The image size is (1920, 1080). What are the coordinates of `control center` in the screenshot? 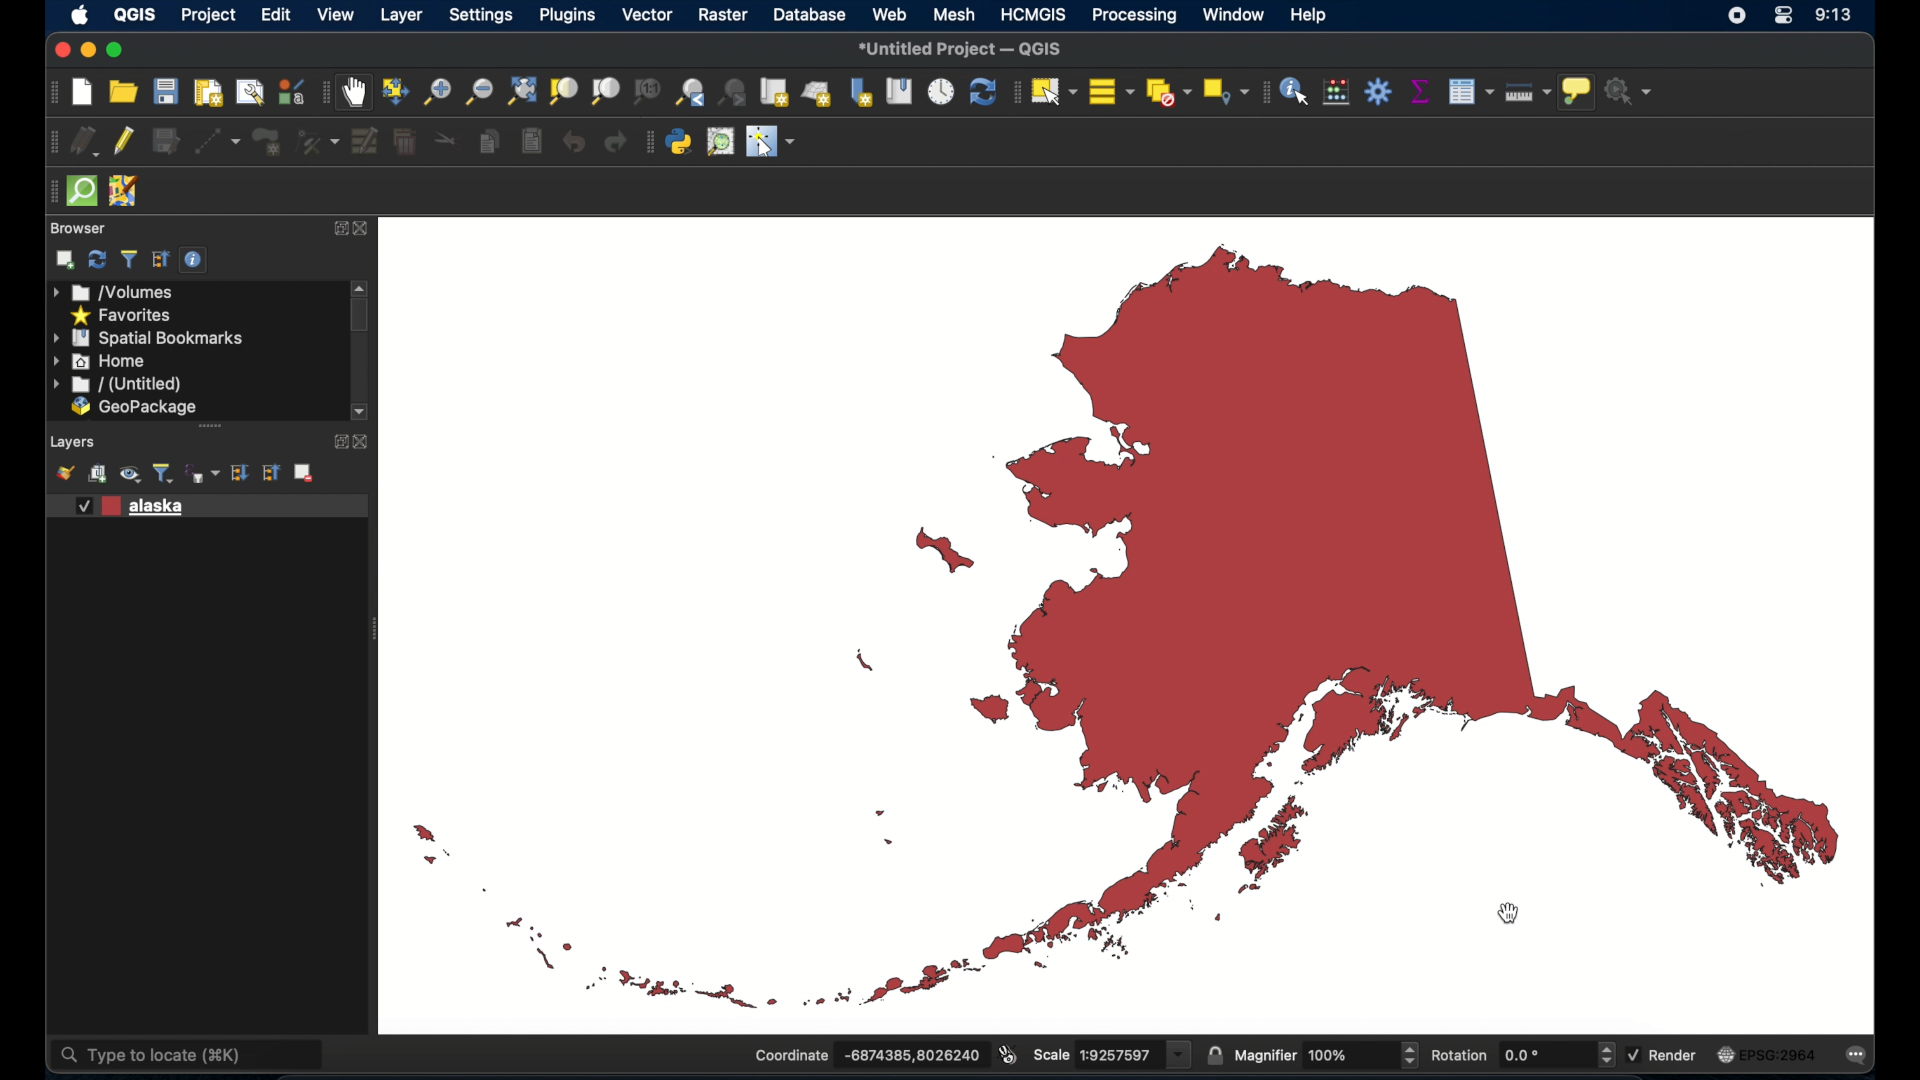 It's located at (1783, 19).